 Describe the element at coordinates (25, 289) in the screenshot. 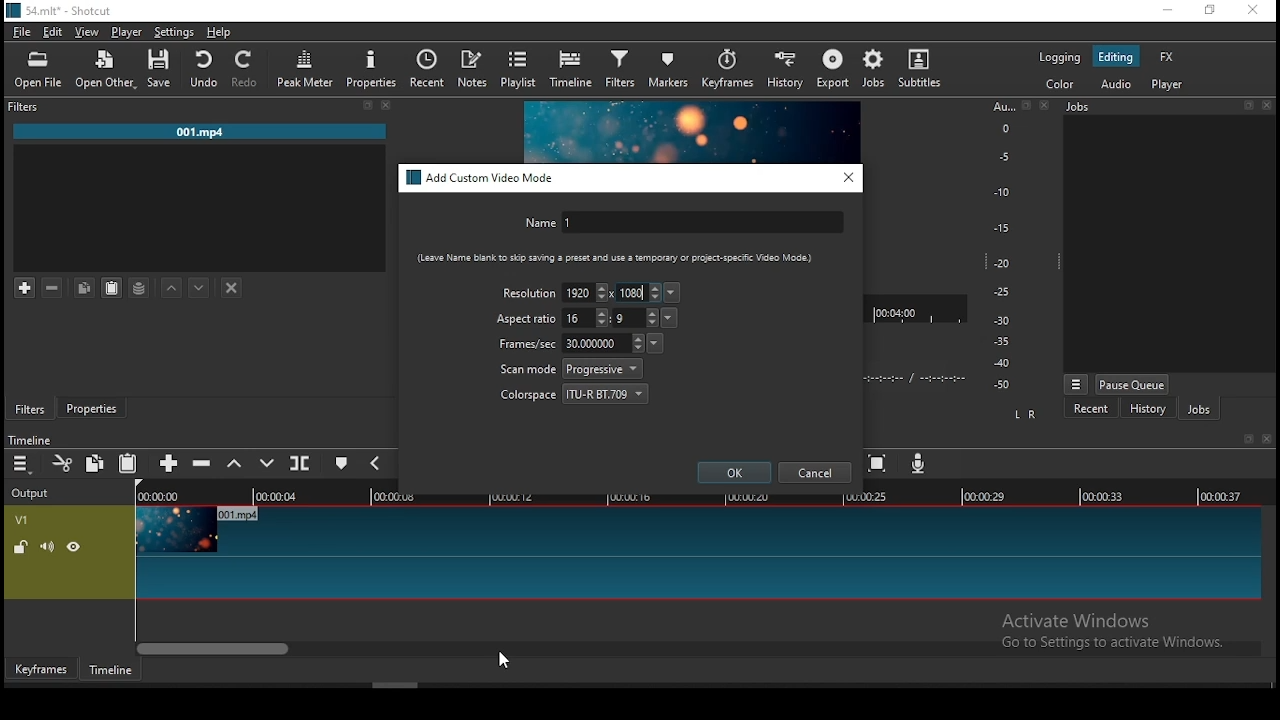

I see `add filter` at that location.